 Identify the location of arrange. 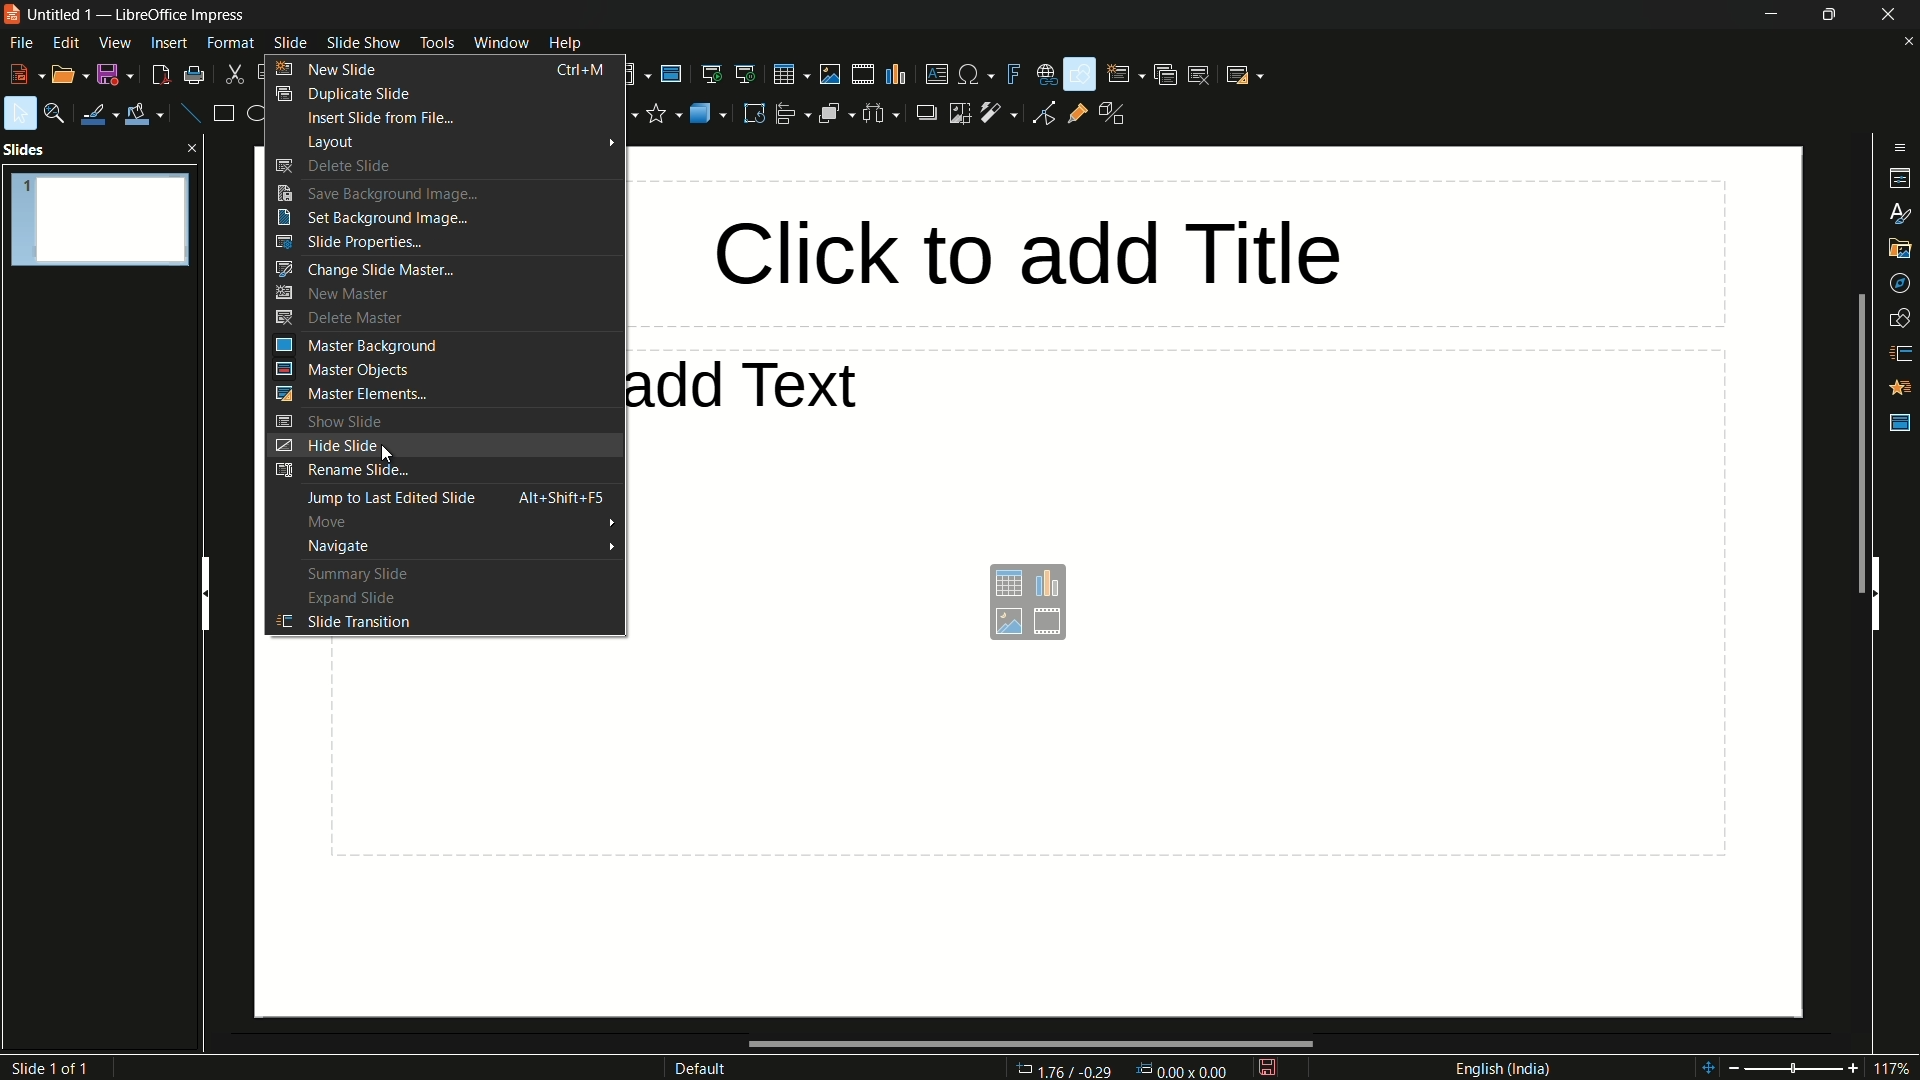
(835, 115).